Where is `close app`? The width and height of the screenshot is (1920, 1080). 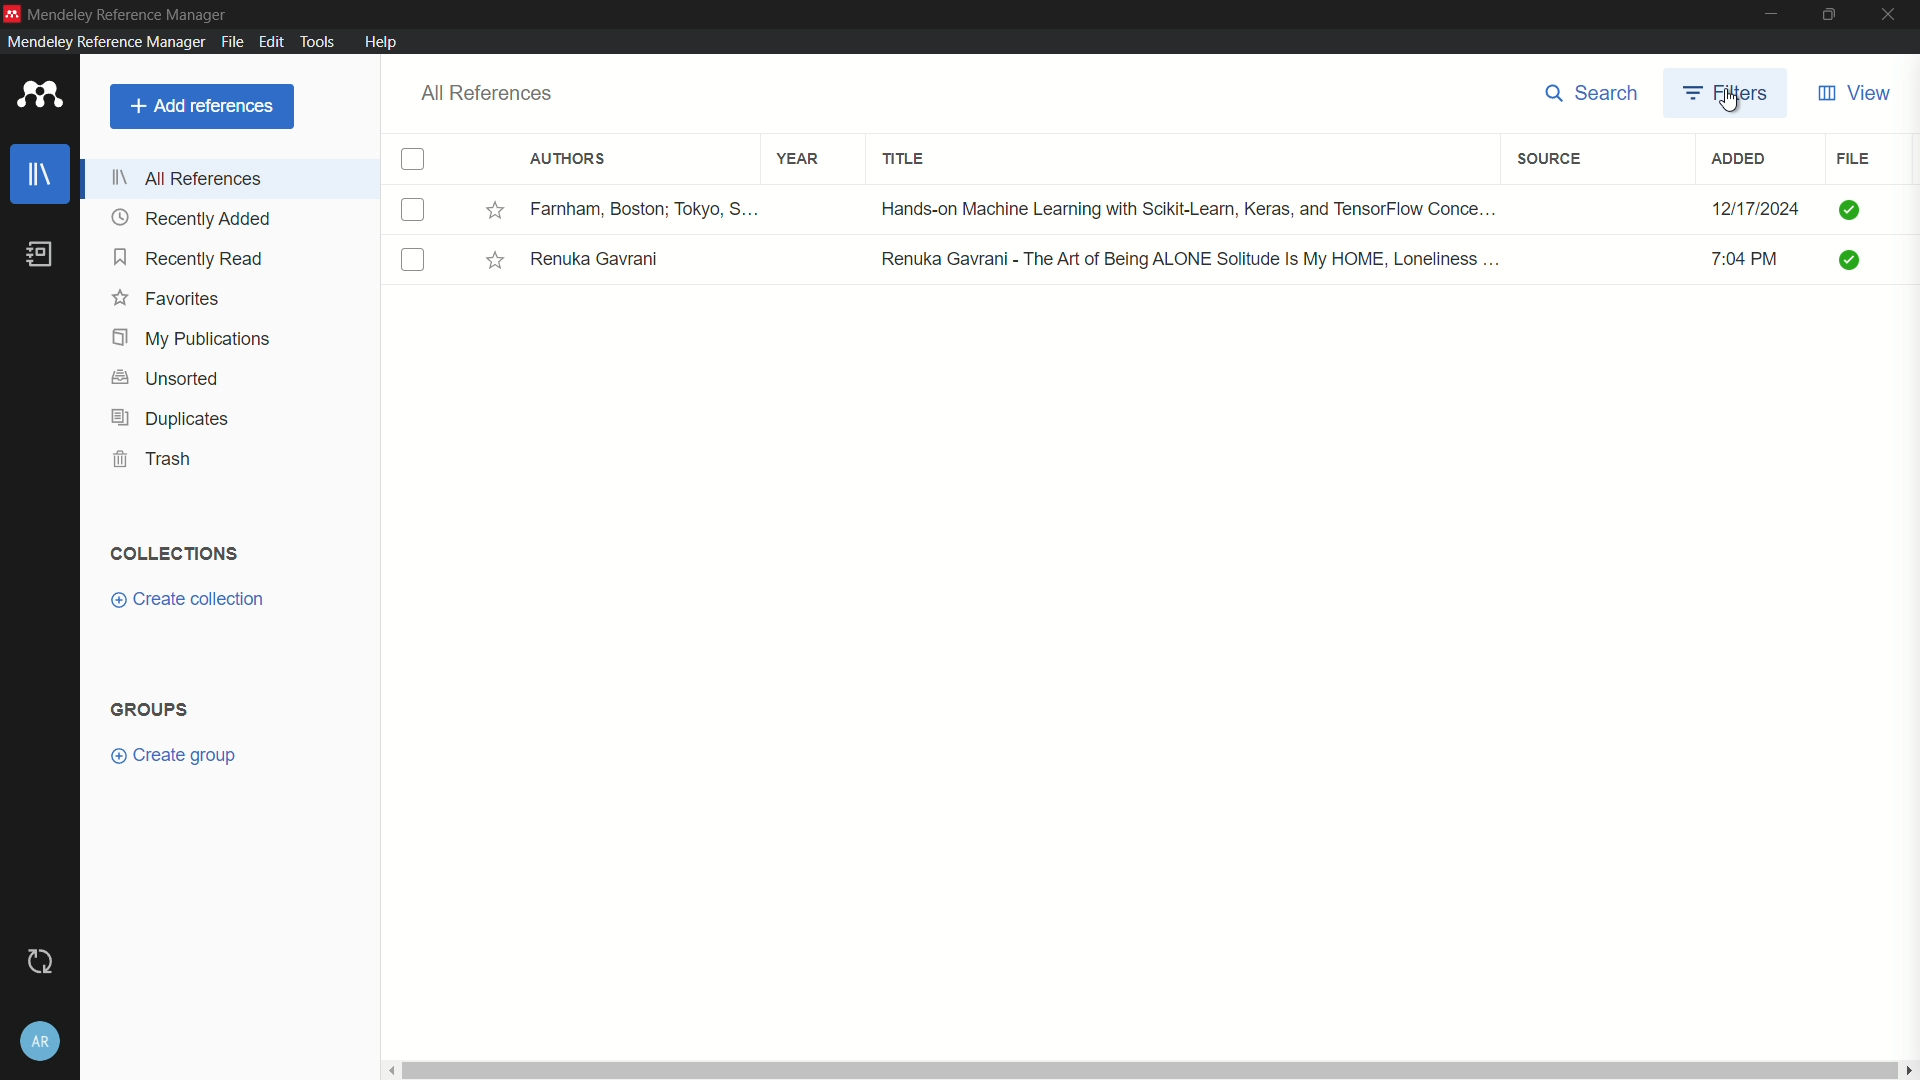 close app is located at coordinates (1894, 14).